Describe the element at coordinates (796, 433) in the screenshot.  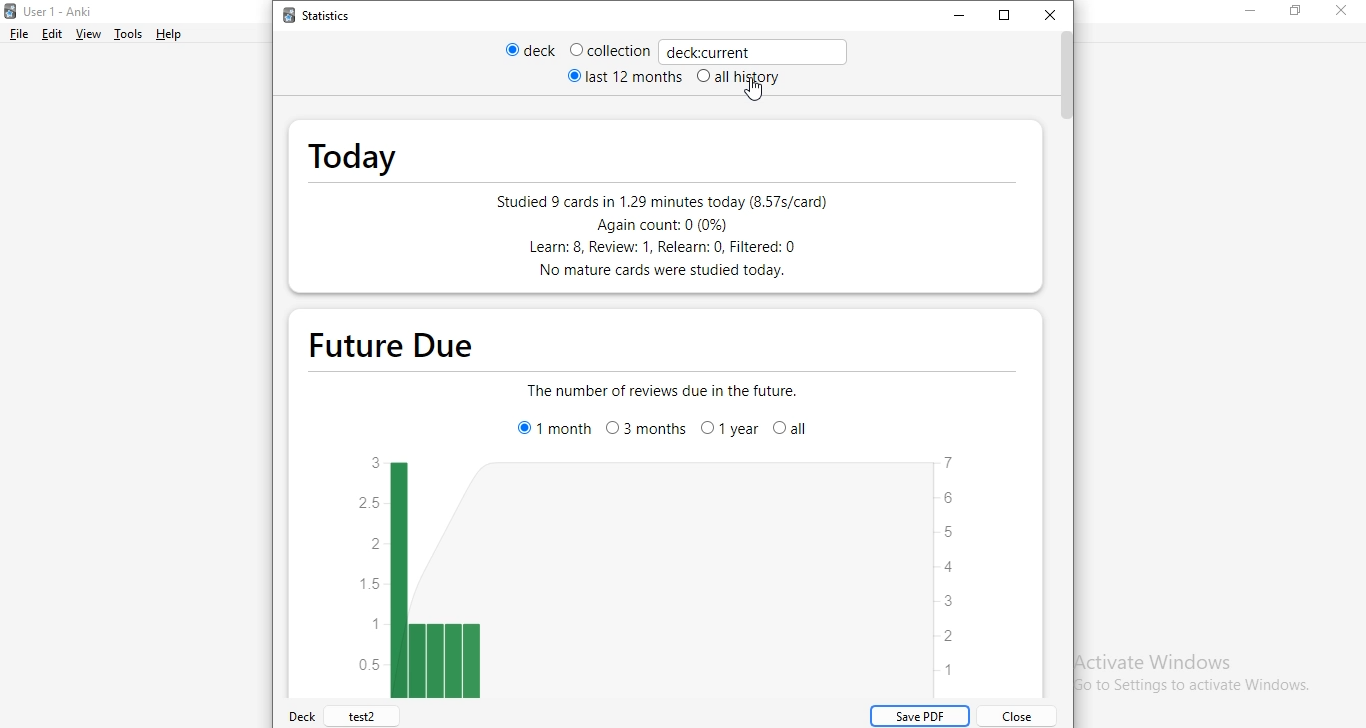
I see `all` at that location.